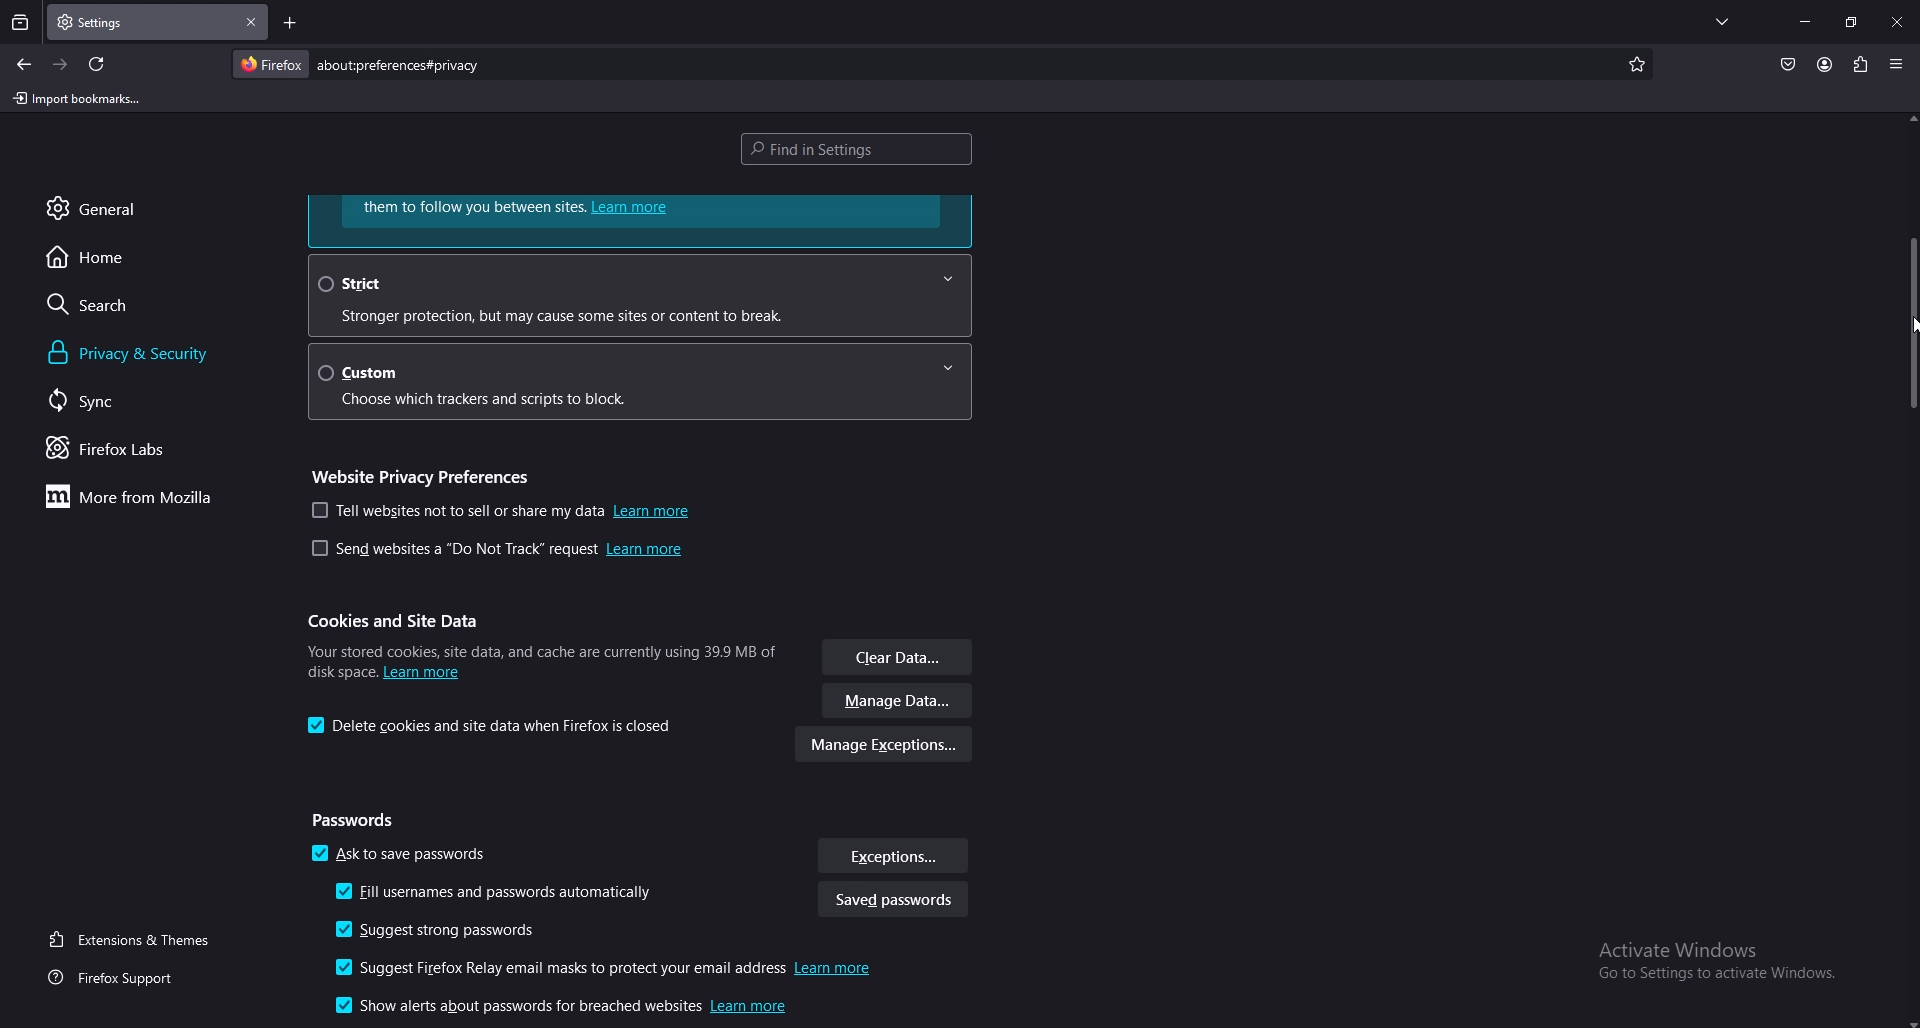 The image size is (1920, 1028). I want to click on home, so click(116, 258).